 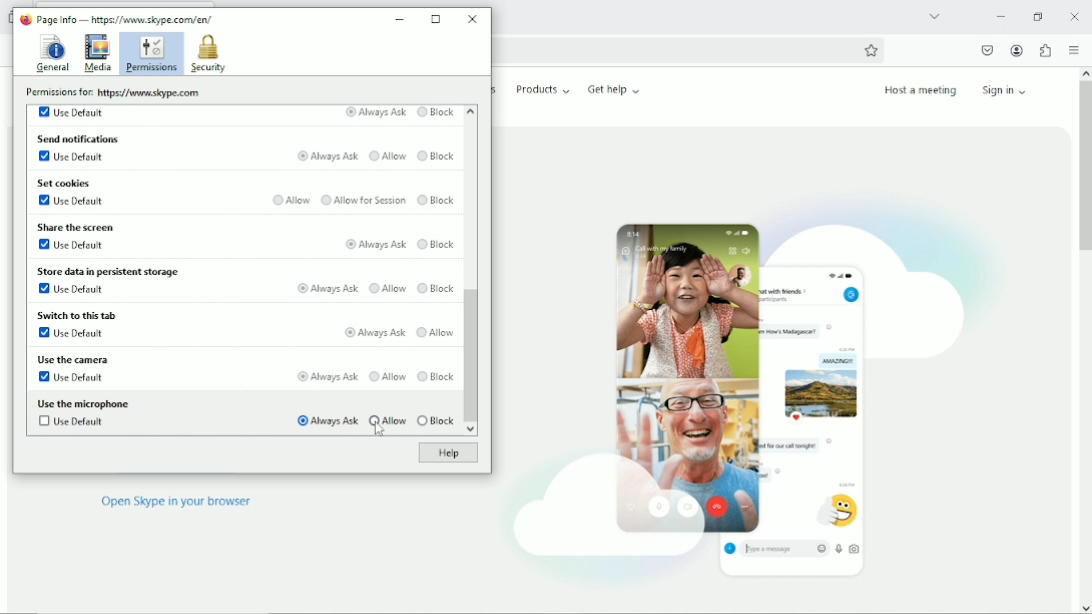 What do you see at coordinates (437, 156) in the screenshot?
I see `Block` at bounding box center [437, 156].